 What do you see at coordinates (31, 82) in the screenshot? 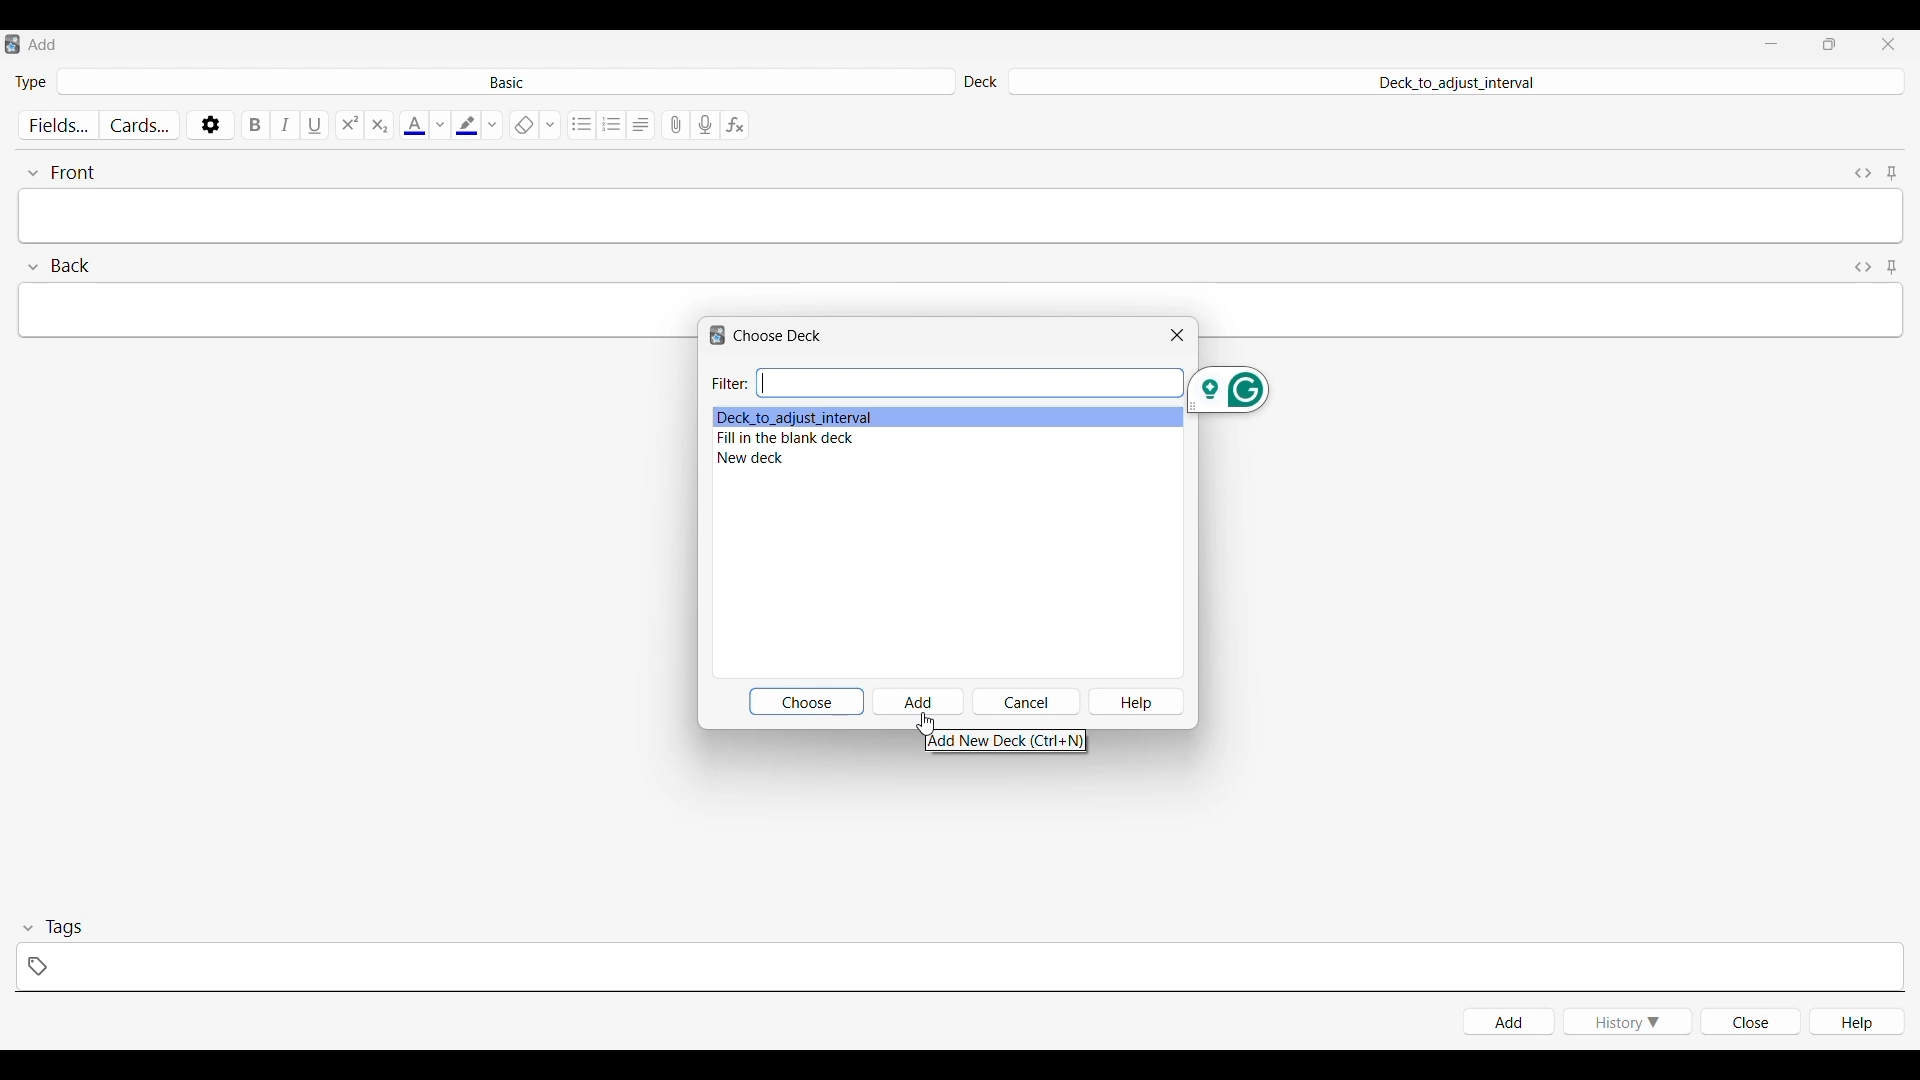
I see `Indicates Type of card` at bounding box center [31, 82].